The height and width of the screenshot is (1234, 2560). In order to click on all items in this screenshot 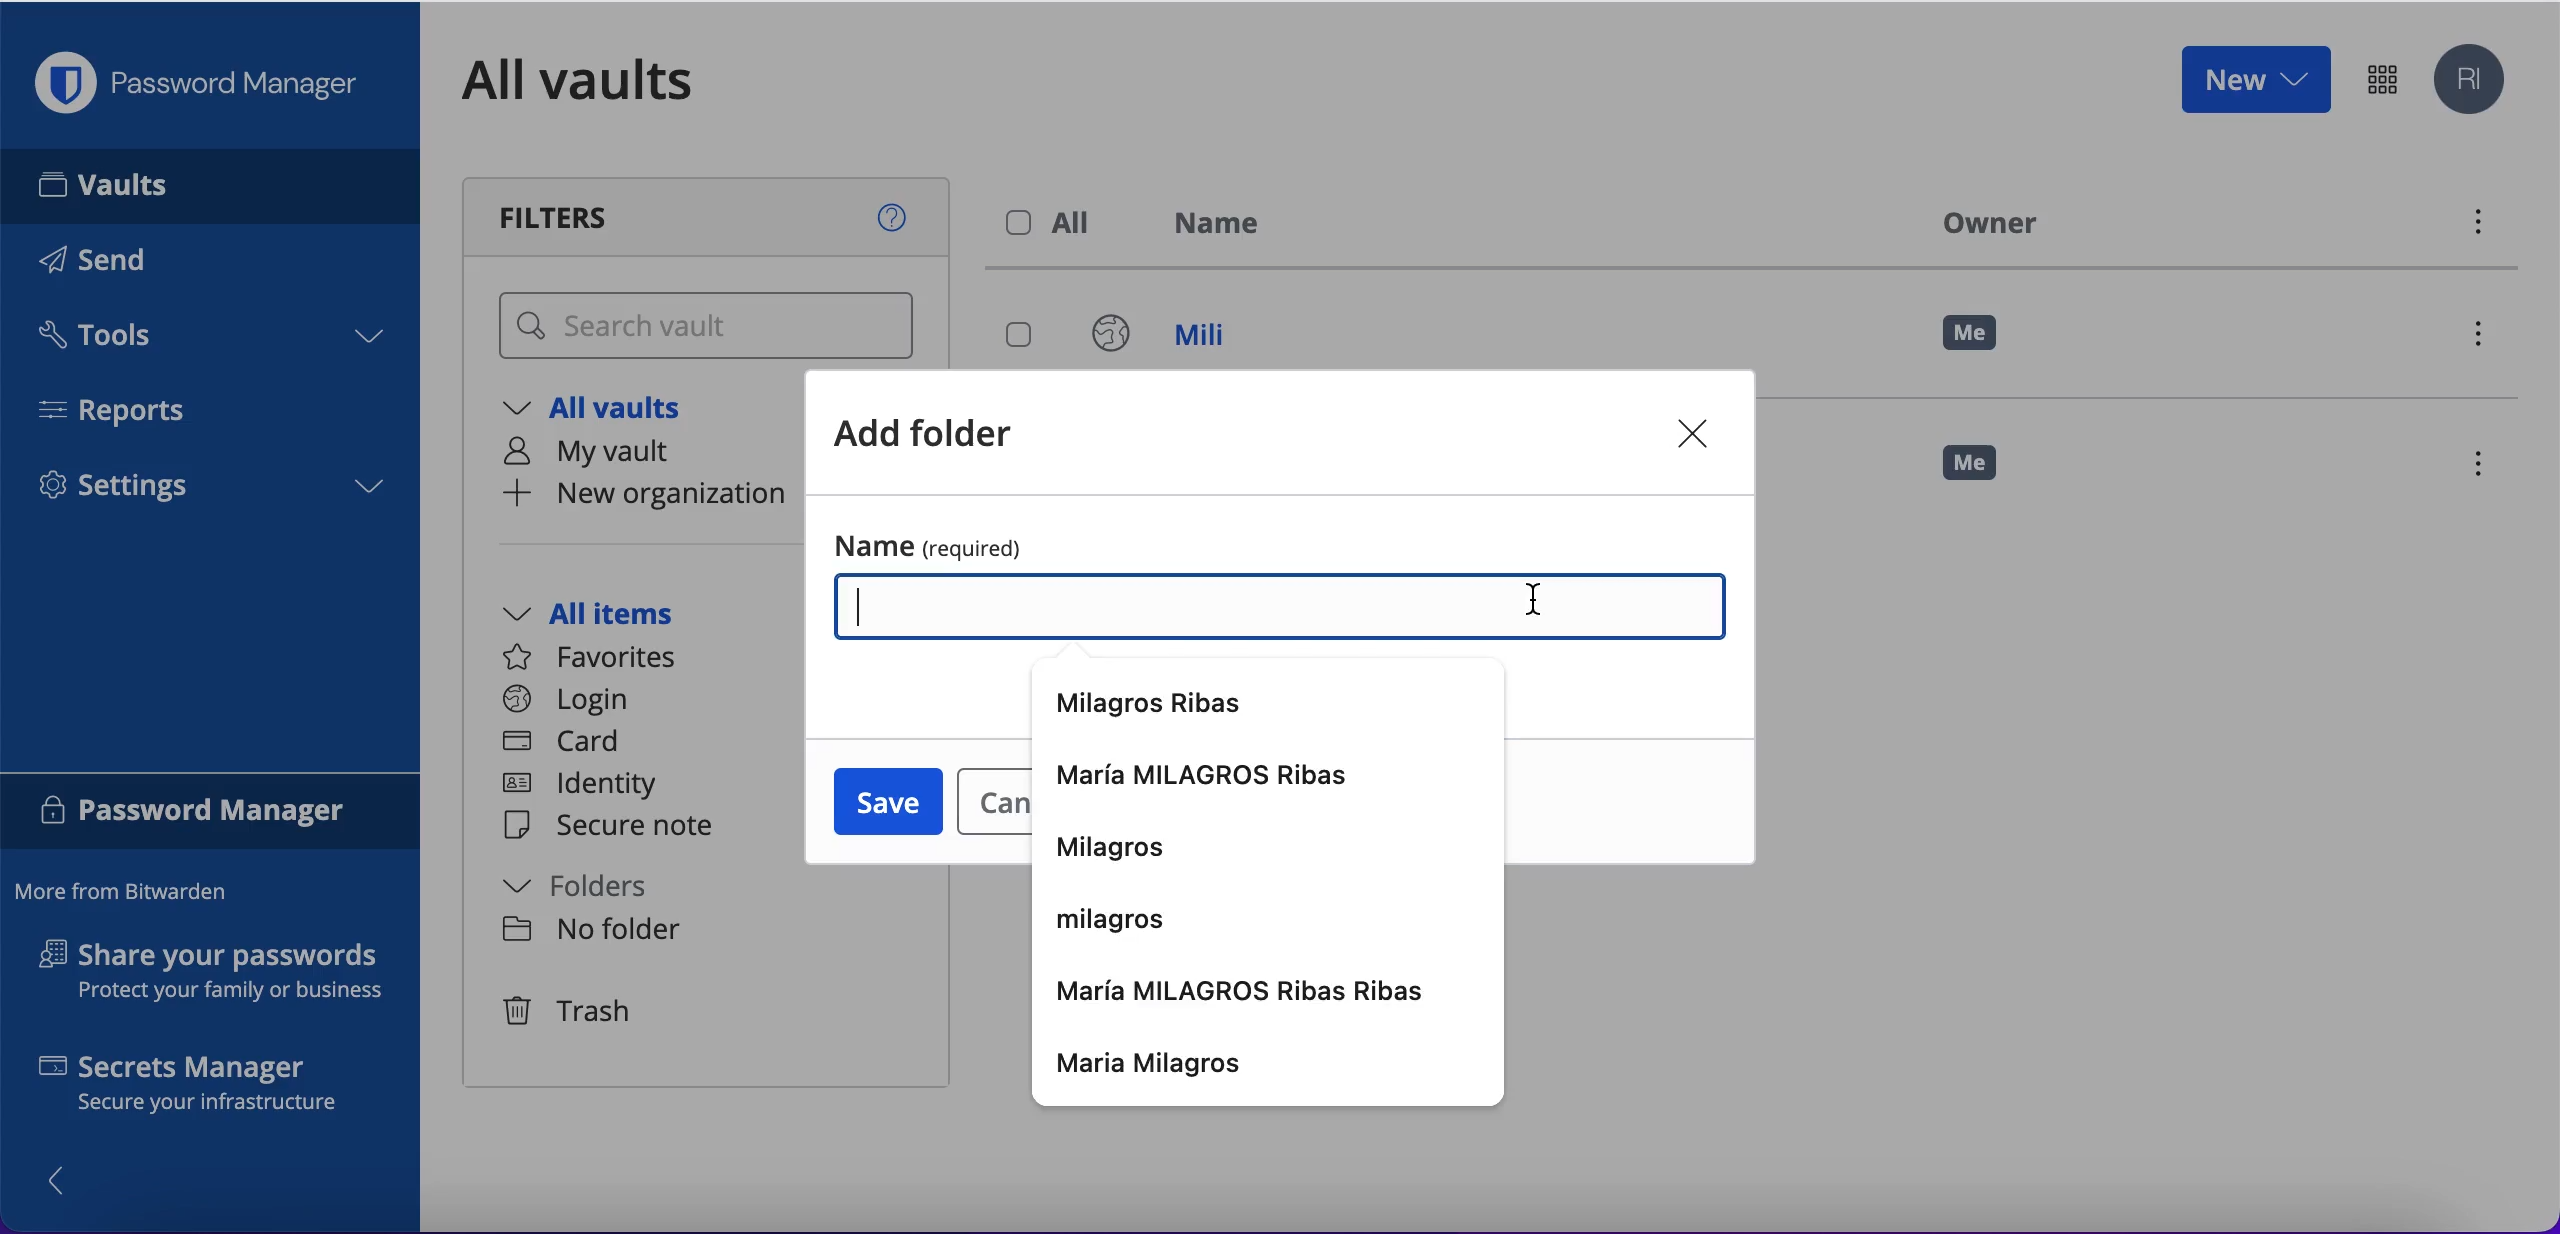, I will do `click(618, 616)`.